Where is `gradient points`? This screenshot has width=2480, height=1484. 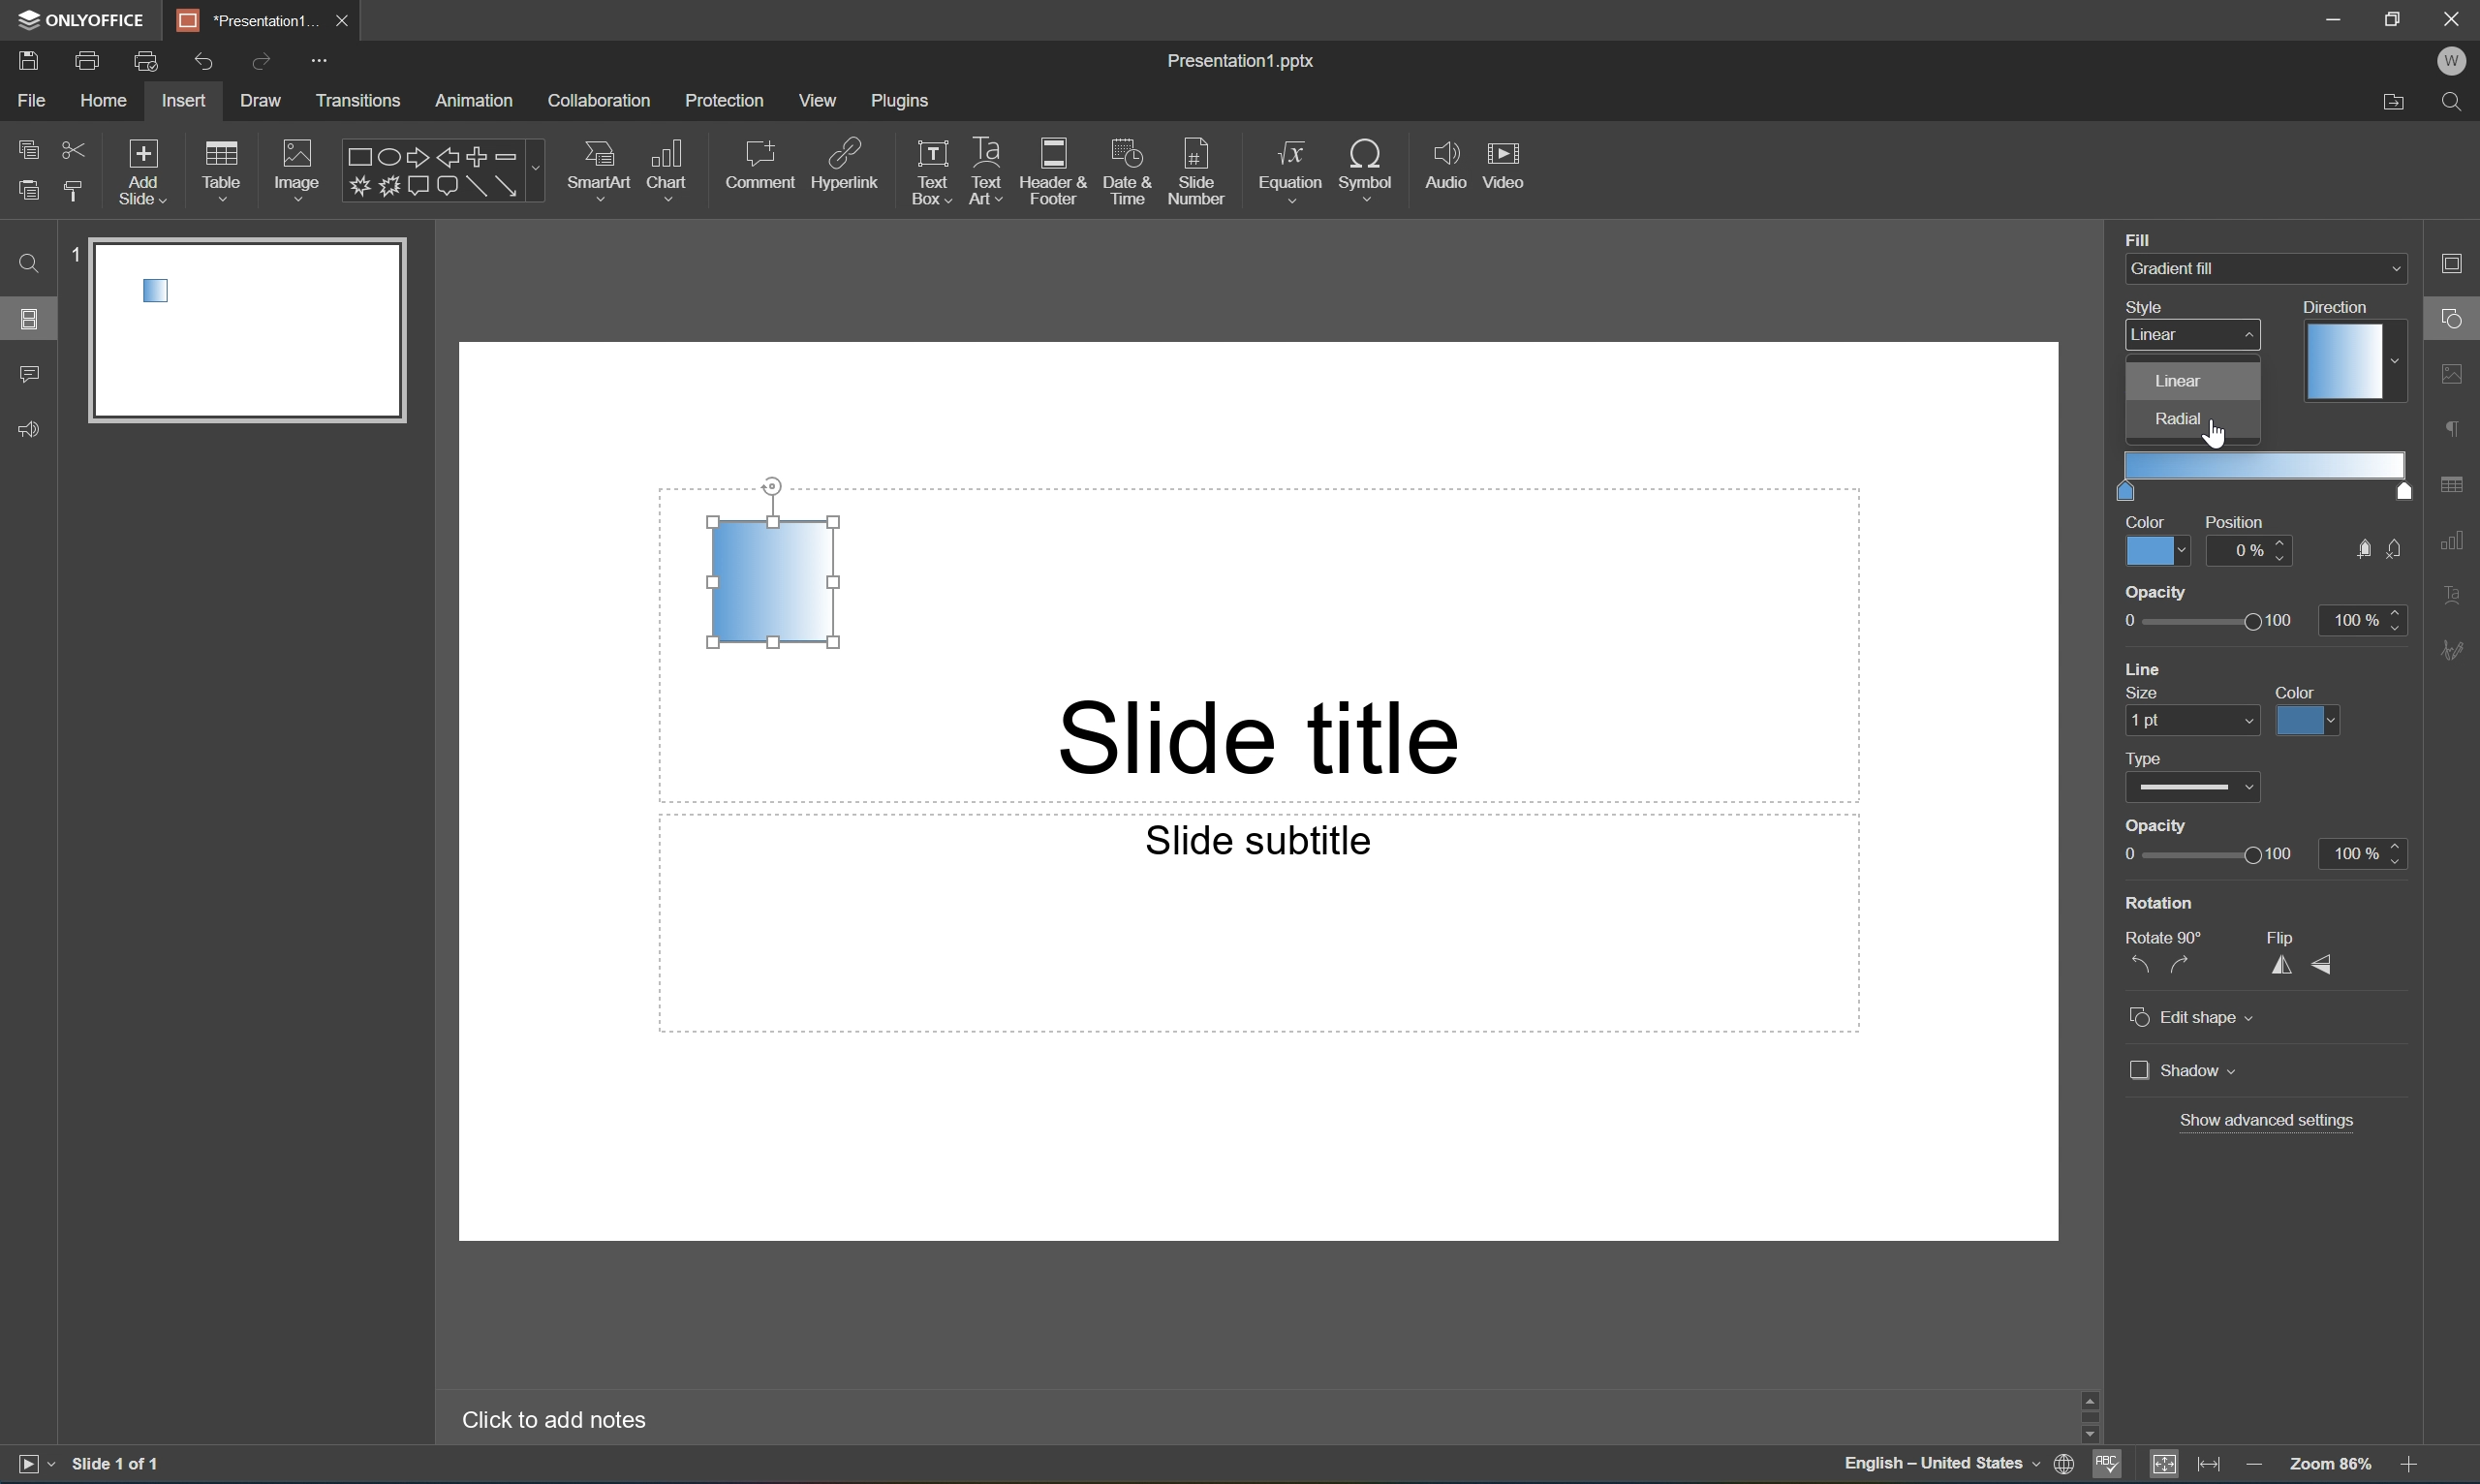 gradient points is located at coordinates (2264, 461).